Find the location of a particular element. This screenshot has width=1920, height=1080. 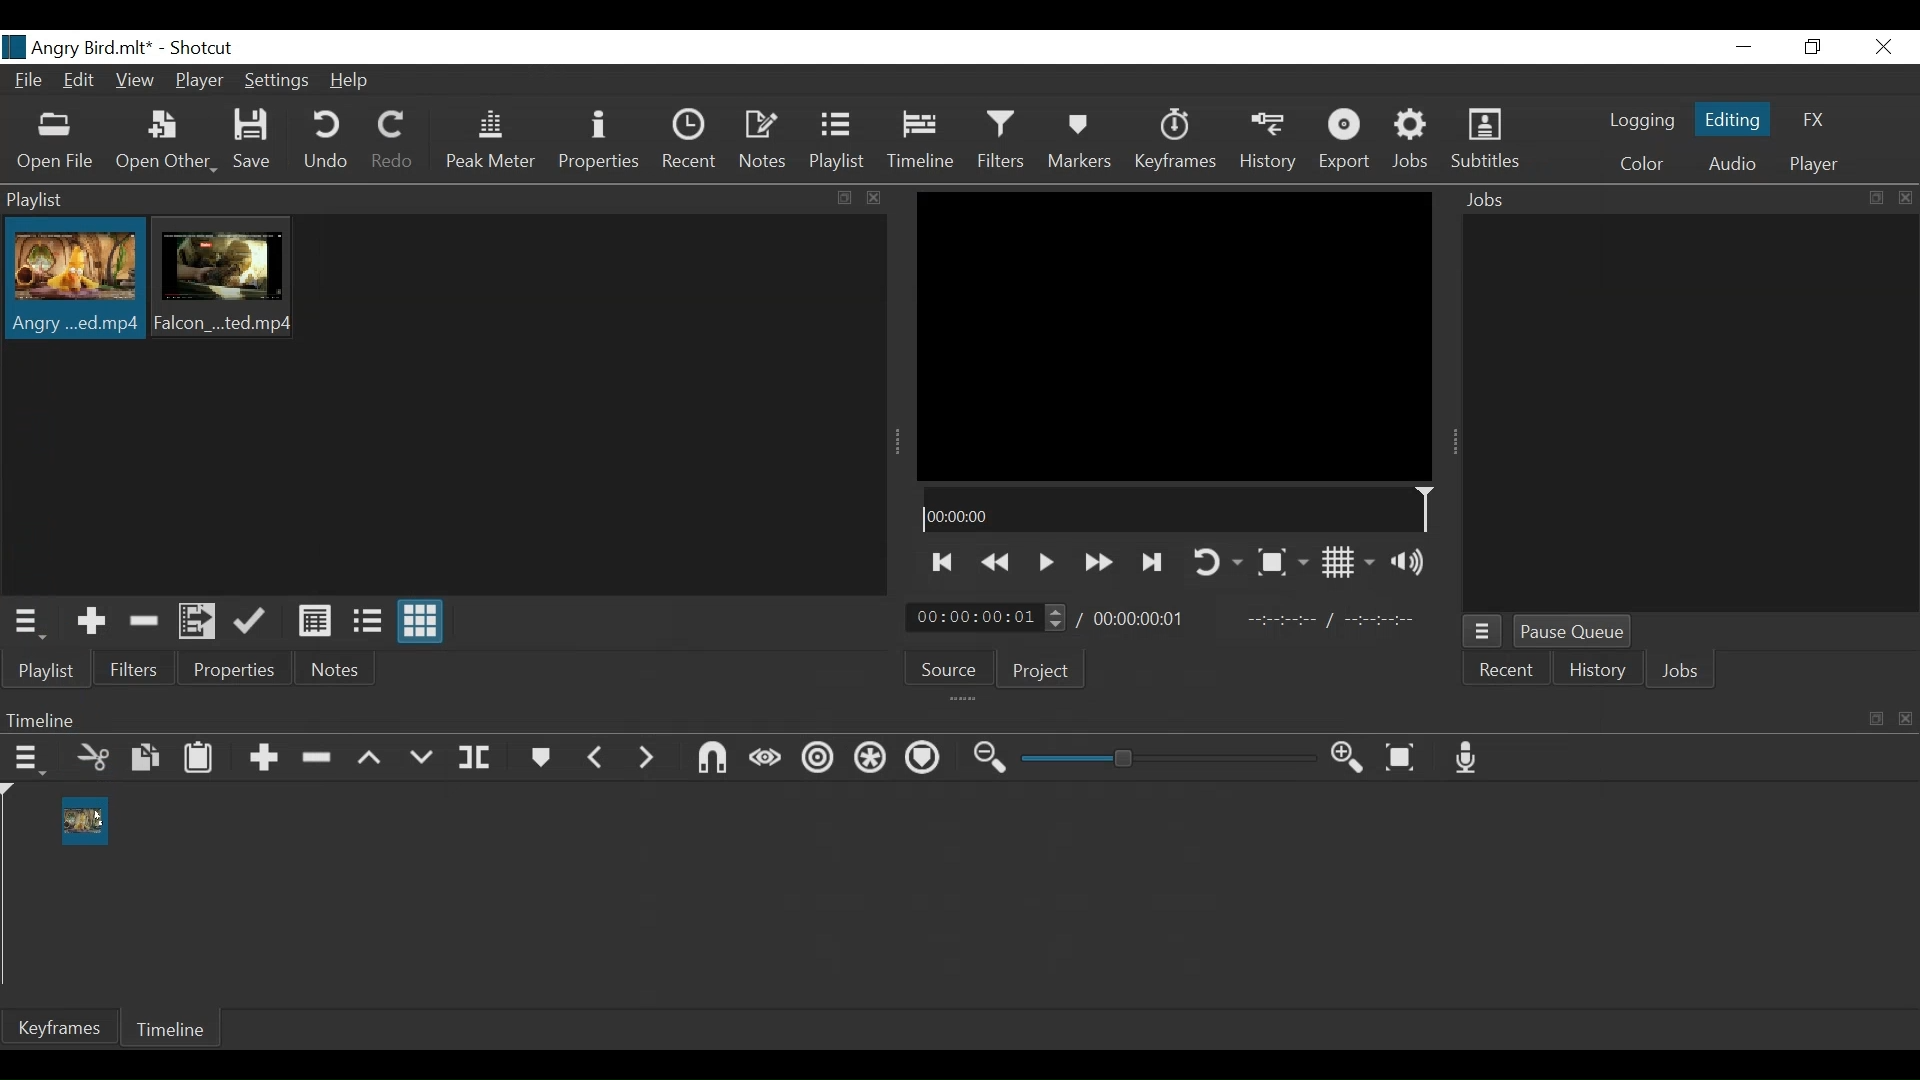

Audio is located at coordinates (1730, 163).